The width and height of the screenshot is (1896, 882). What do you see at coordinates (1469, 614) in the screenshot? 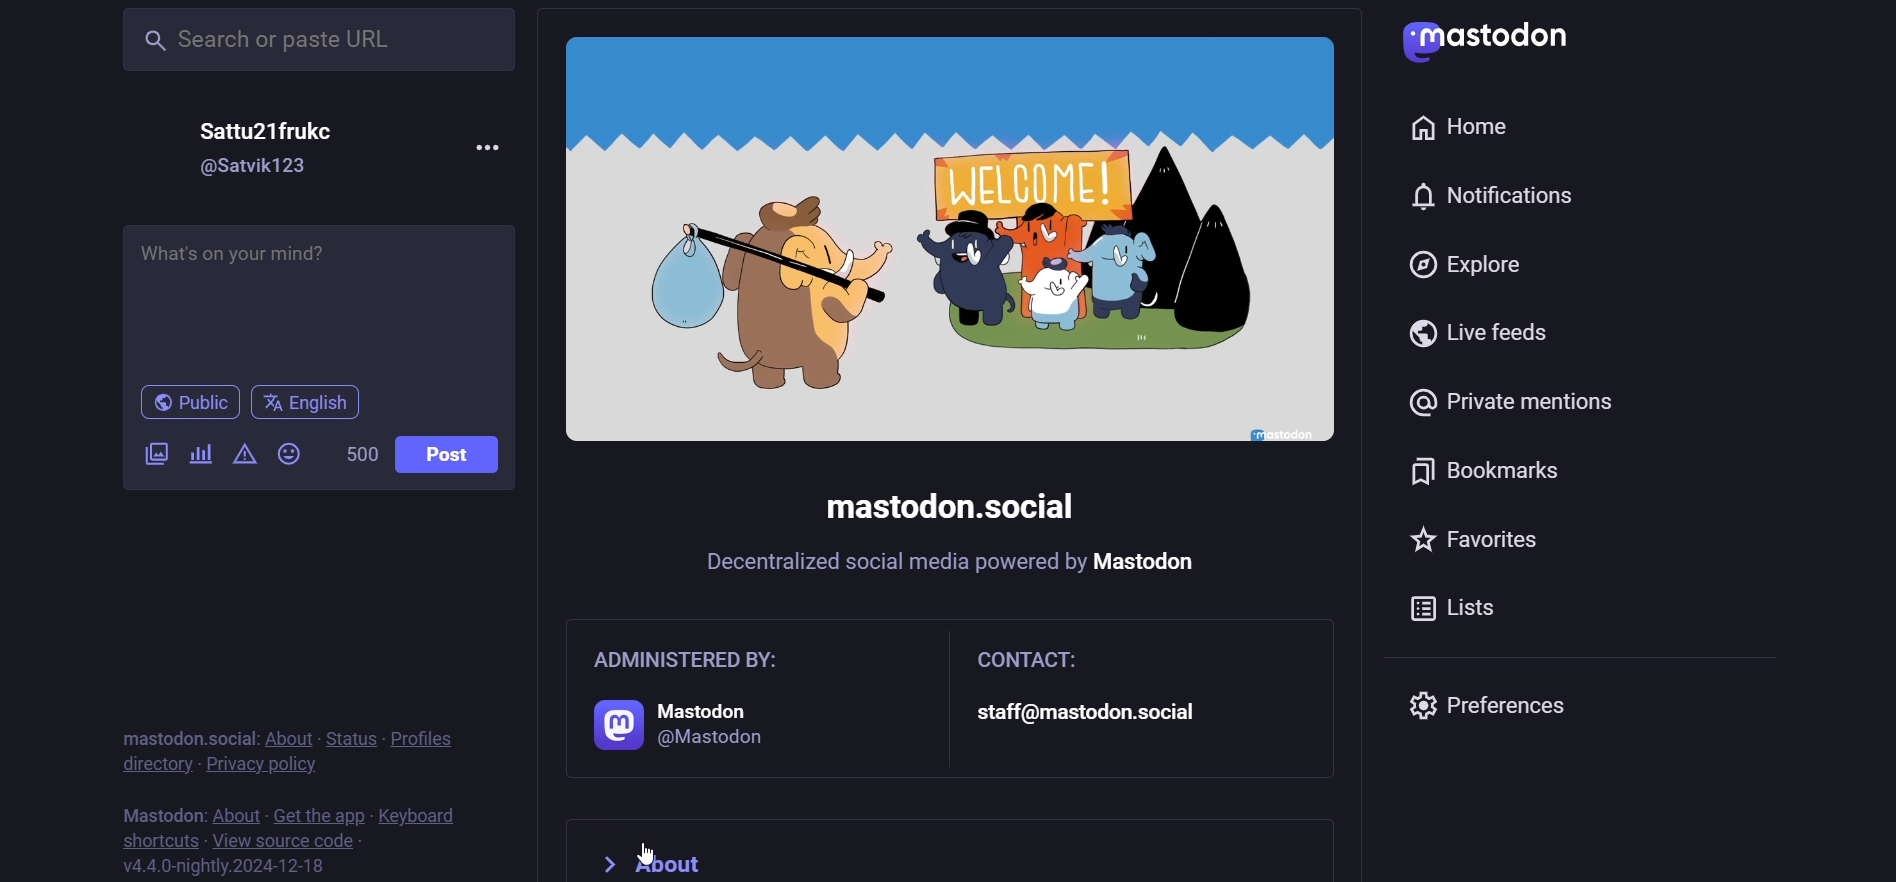
I see `list` at bounding box center [1469, 614].